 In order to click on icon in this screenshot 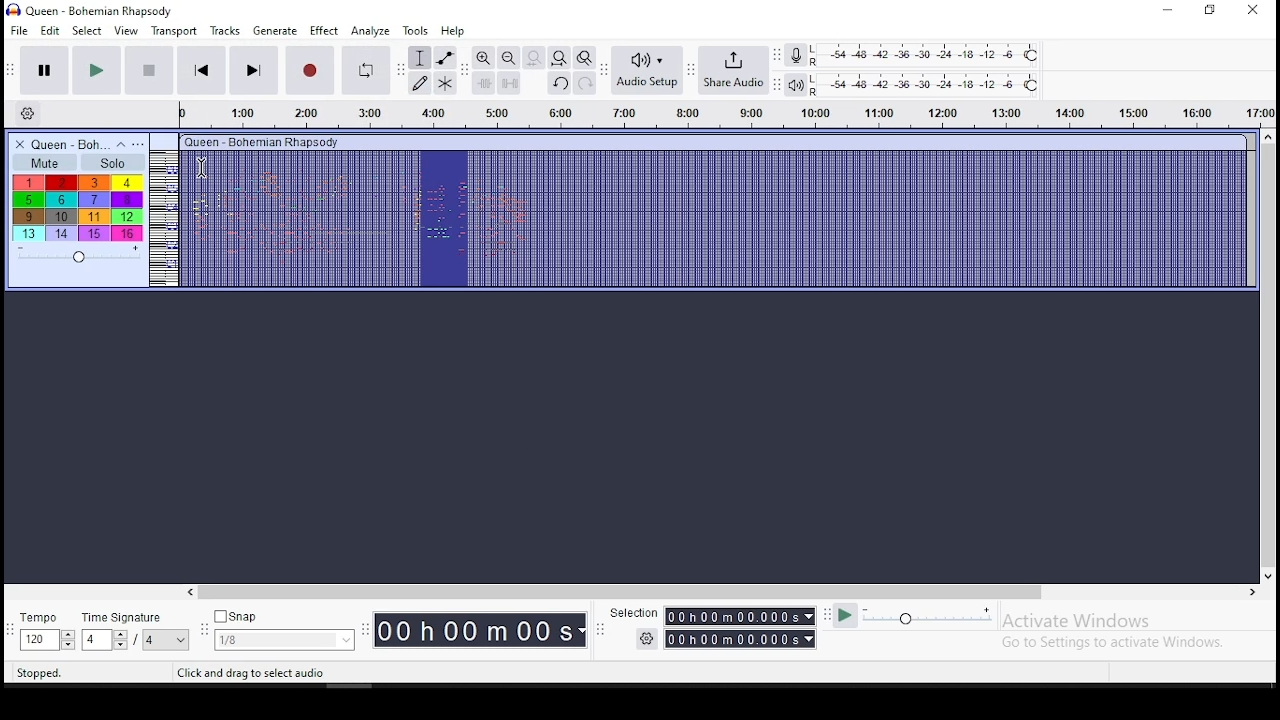, I will do `click(92, 9)`.